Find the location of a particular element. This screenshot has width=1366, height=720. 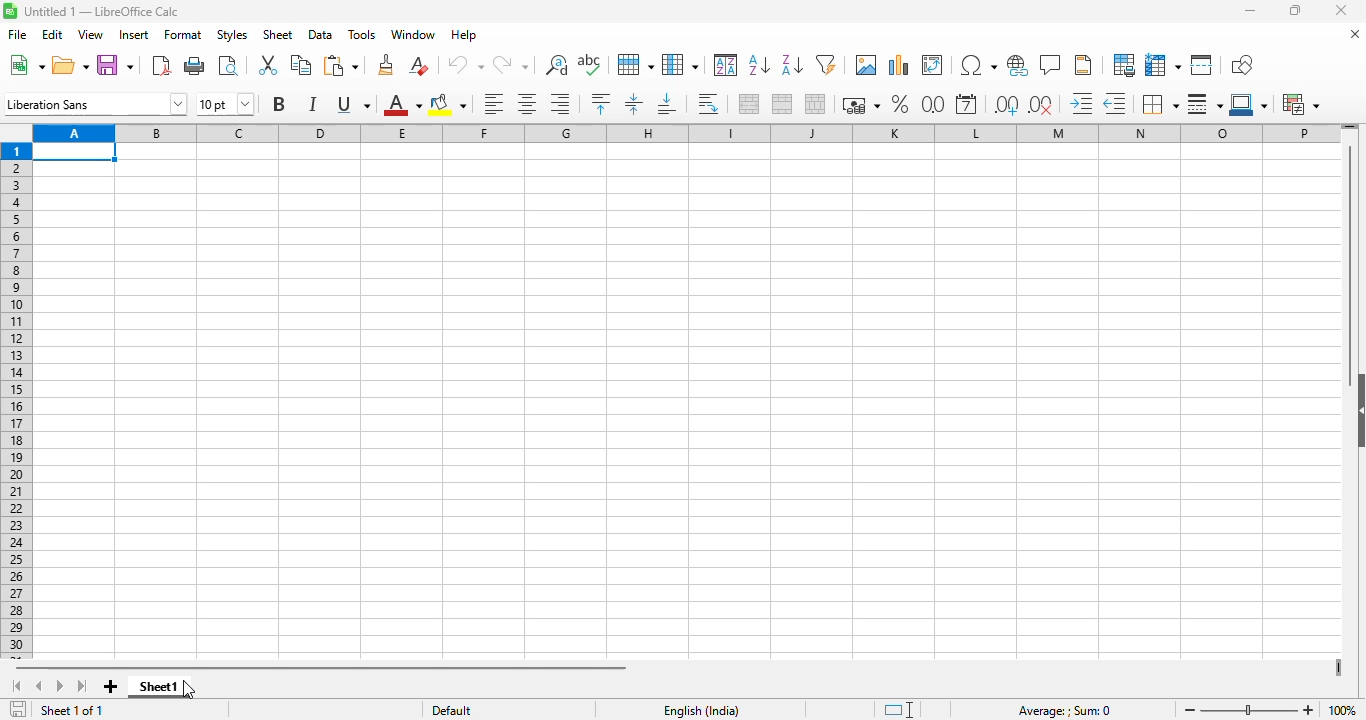

background color is located at coordinates (449, 105).